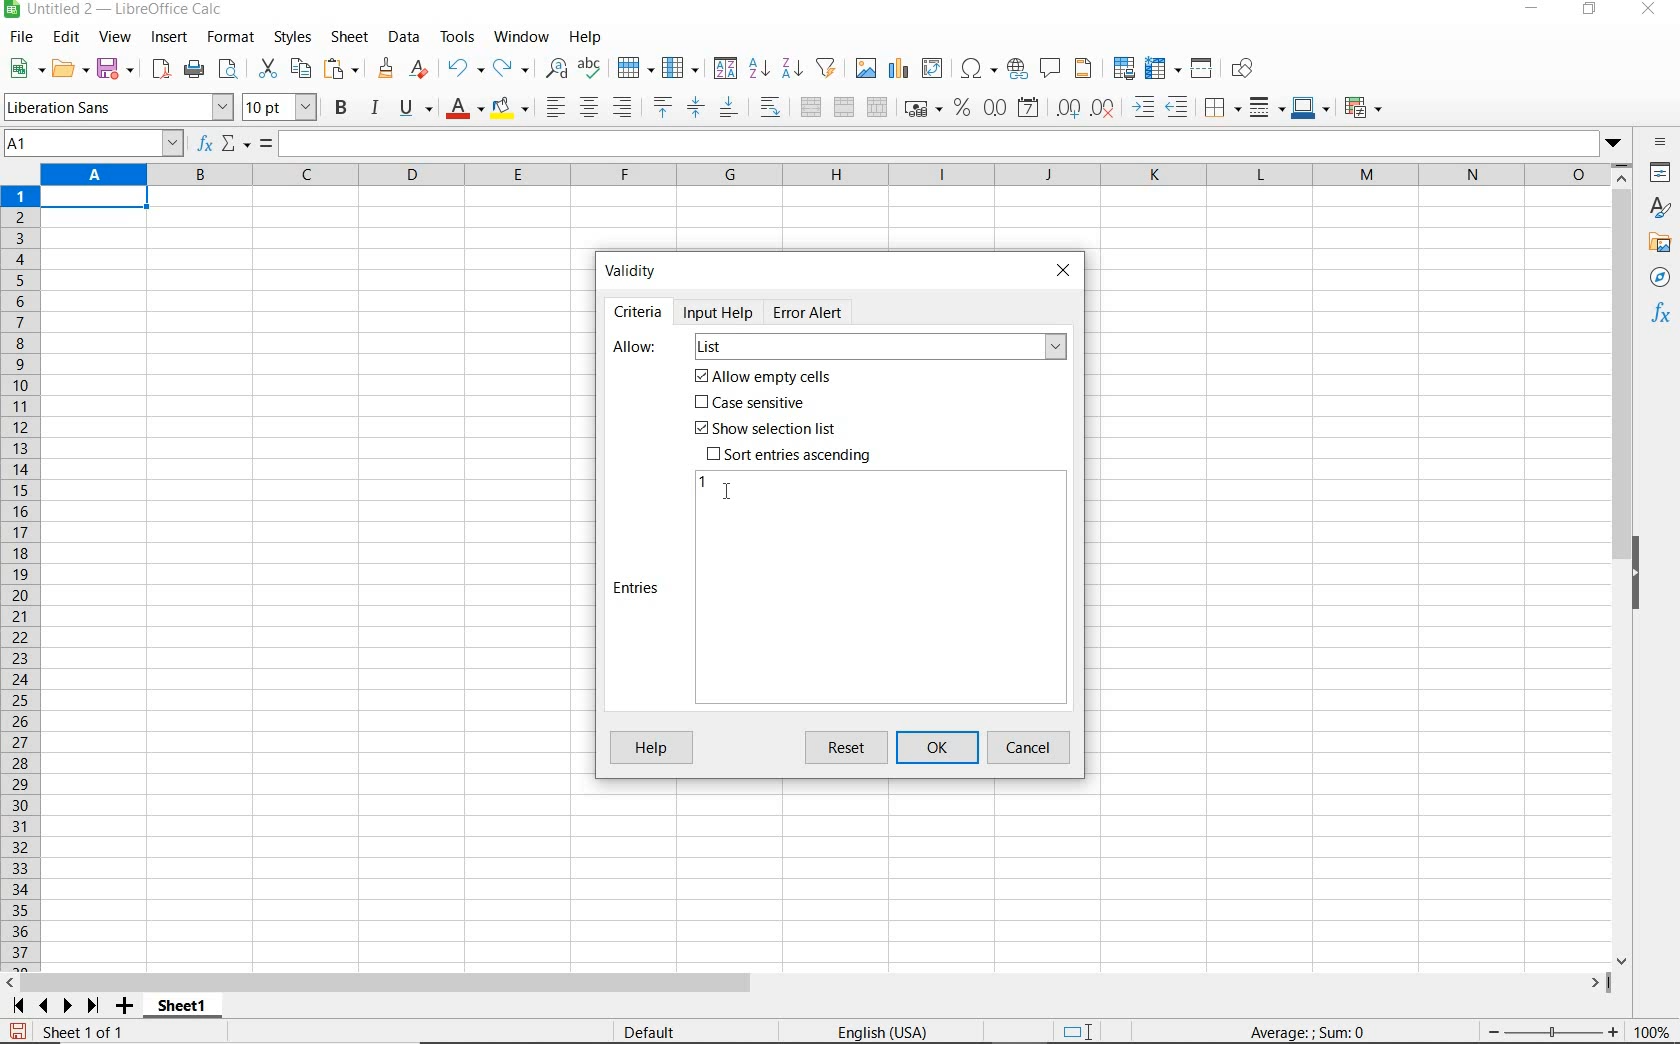 This screenshot has height=1044, width=1680. What do you see at coordinates (464, 69) in the screenshot?
I see `undo` at bounding box center [464, 69].